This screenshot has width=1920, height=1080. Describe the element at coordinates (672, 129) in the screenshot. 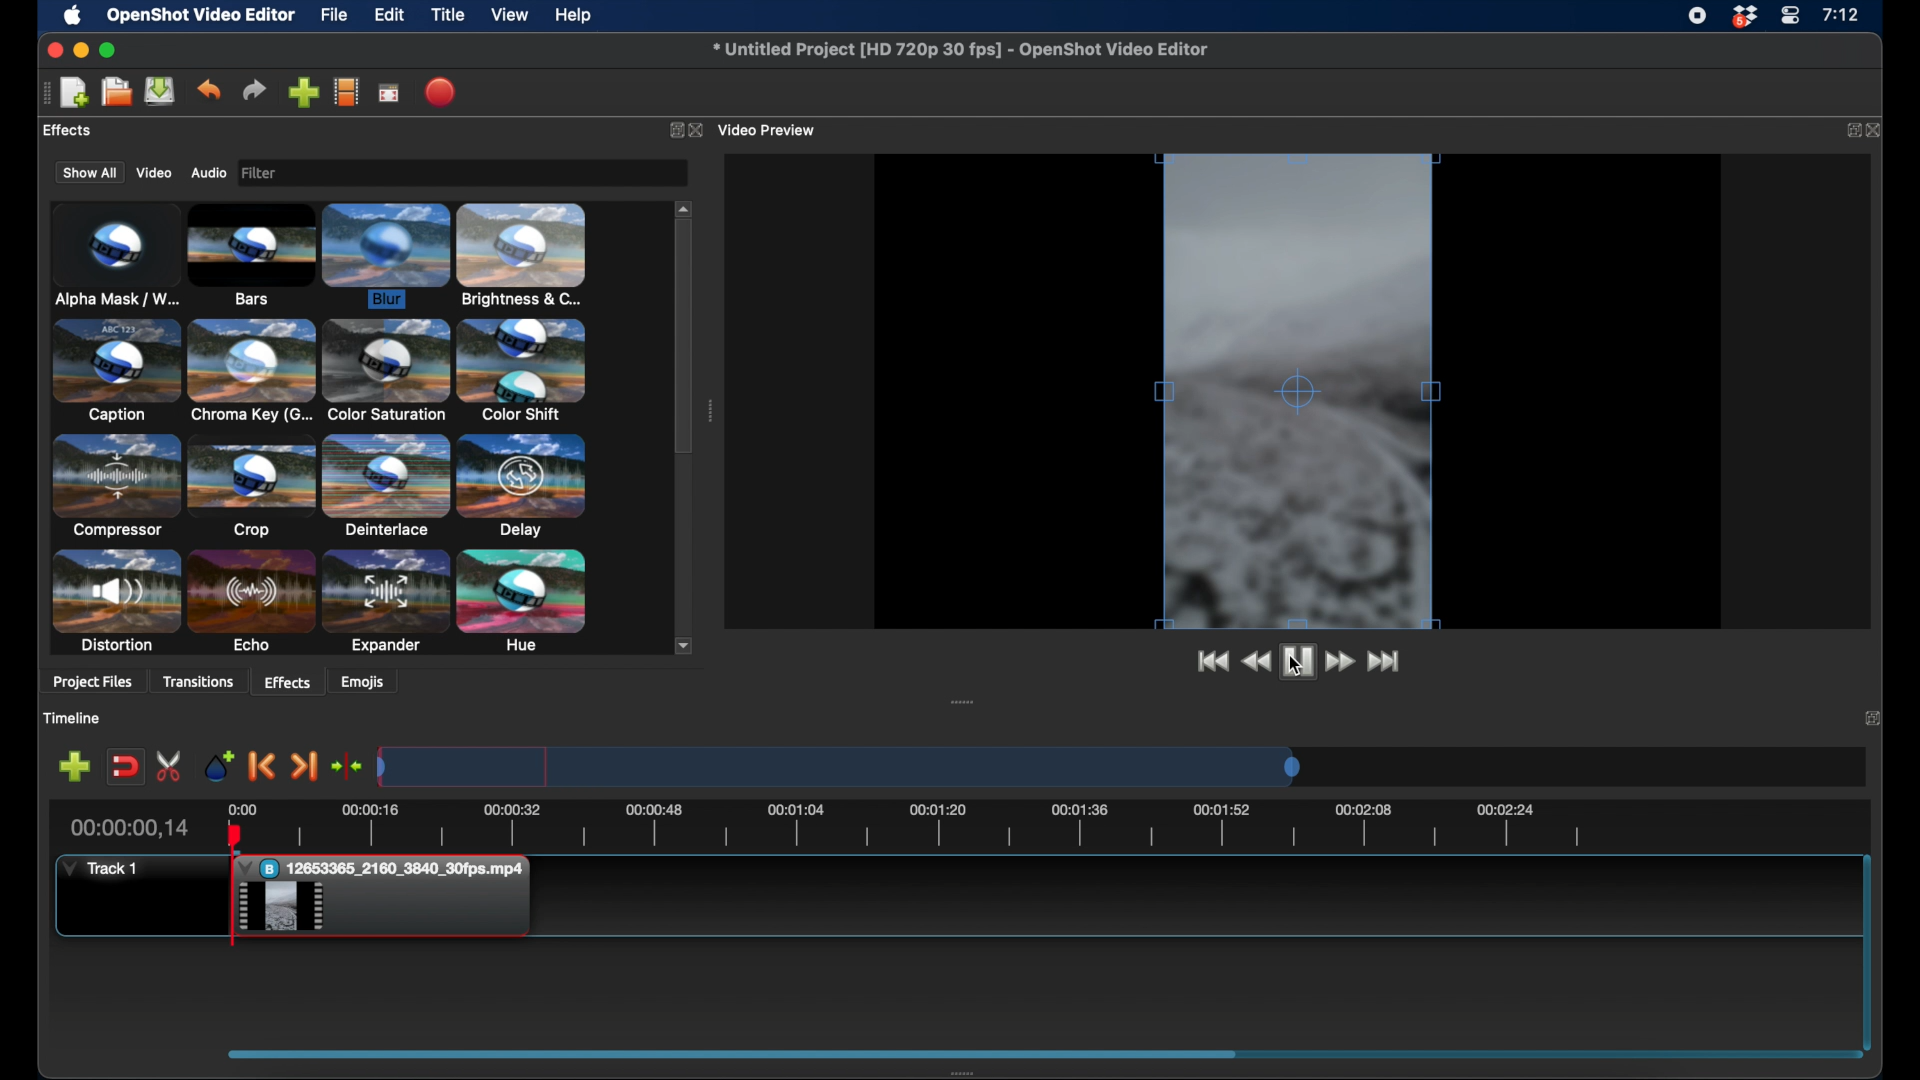

I see `expand` at that location.